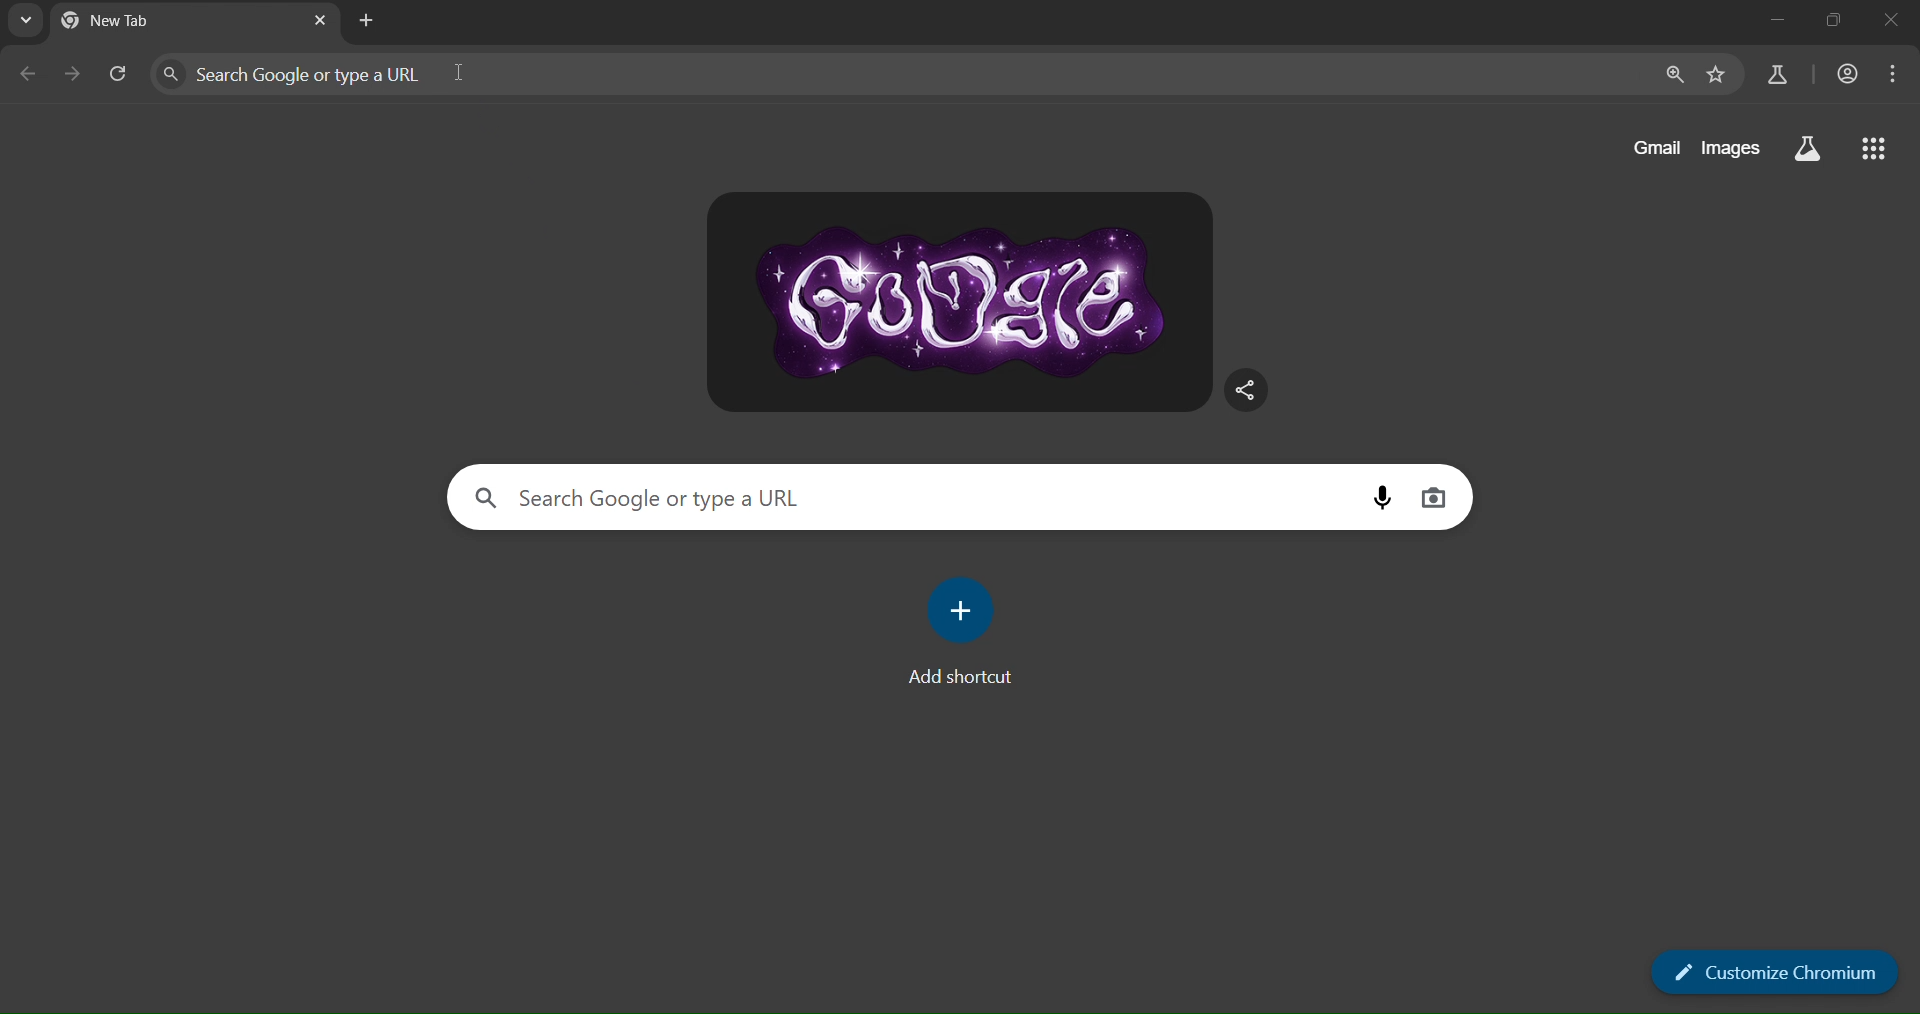  I want to click on google apps, so click(1868, 148).